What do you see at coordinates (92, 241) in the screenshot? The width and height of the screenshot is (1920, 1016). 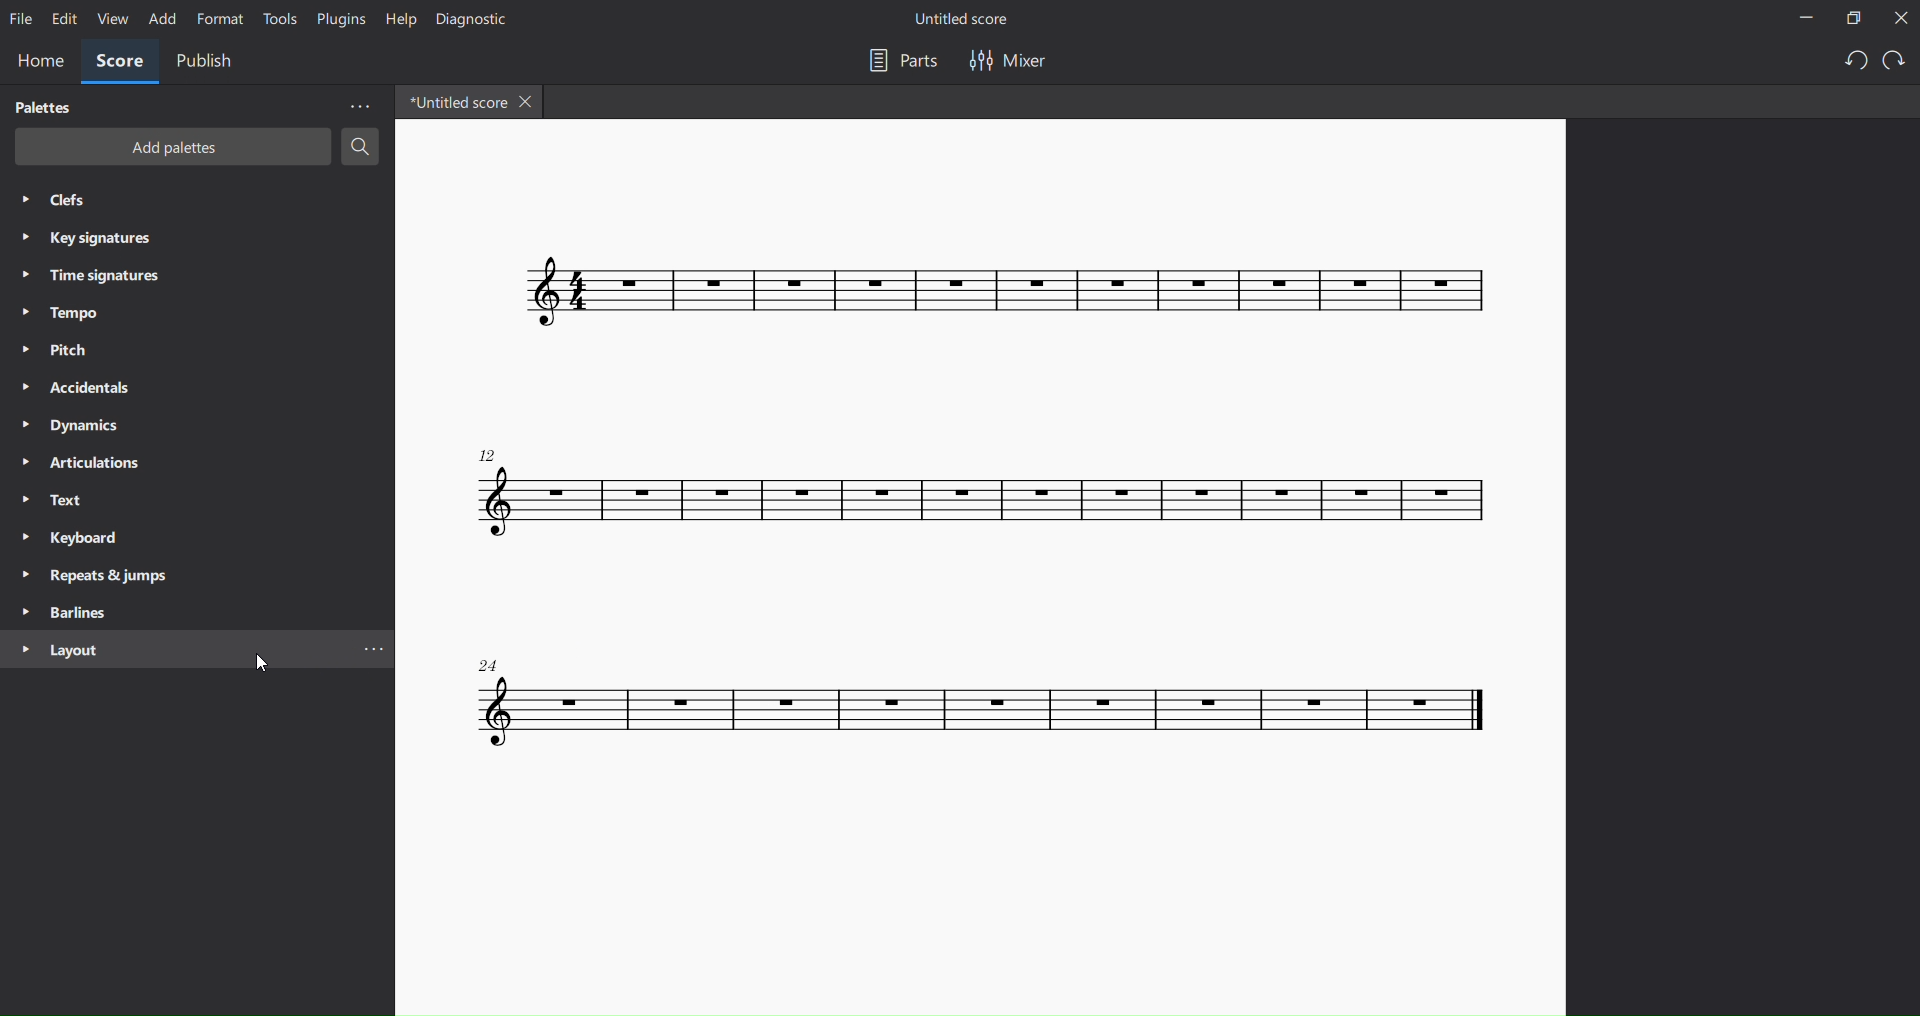 I see `key signatures` at bounding box center [92, 241].